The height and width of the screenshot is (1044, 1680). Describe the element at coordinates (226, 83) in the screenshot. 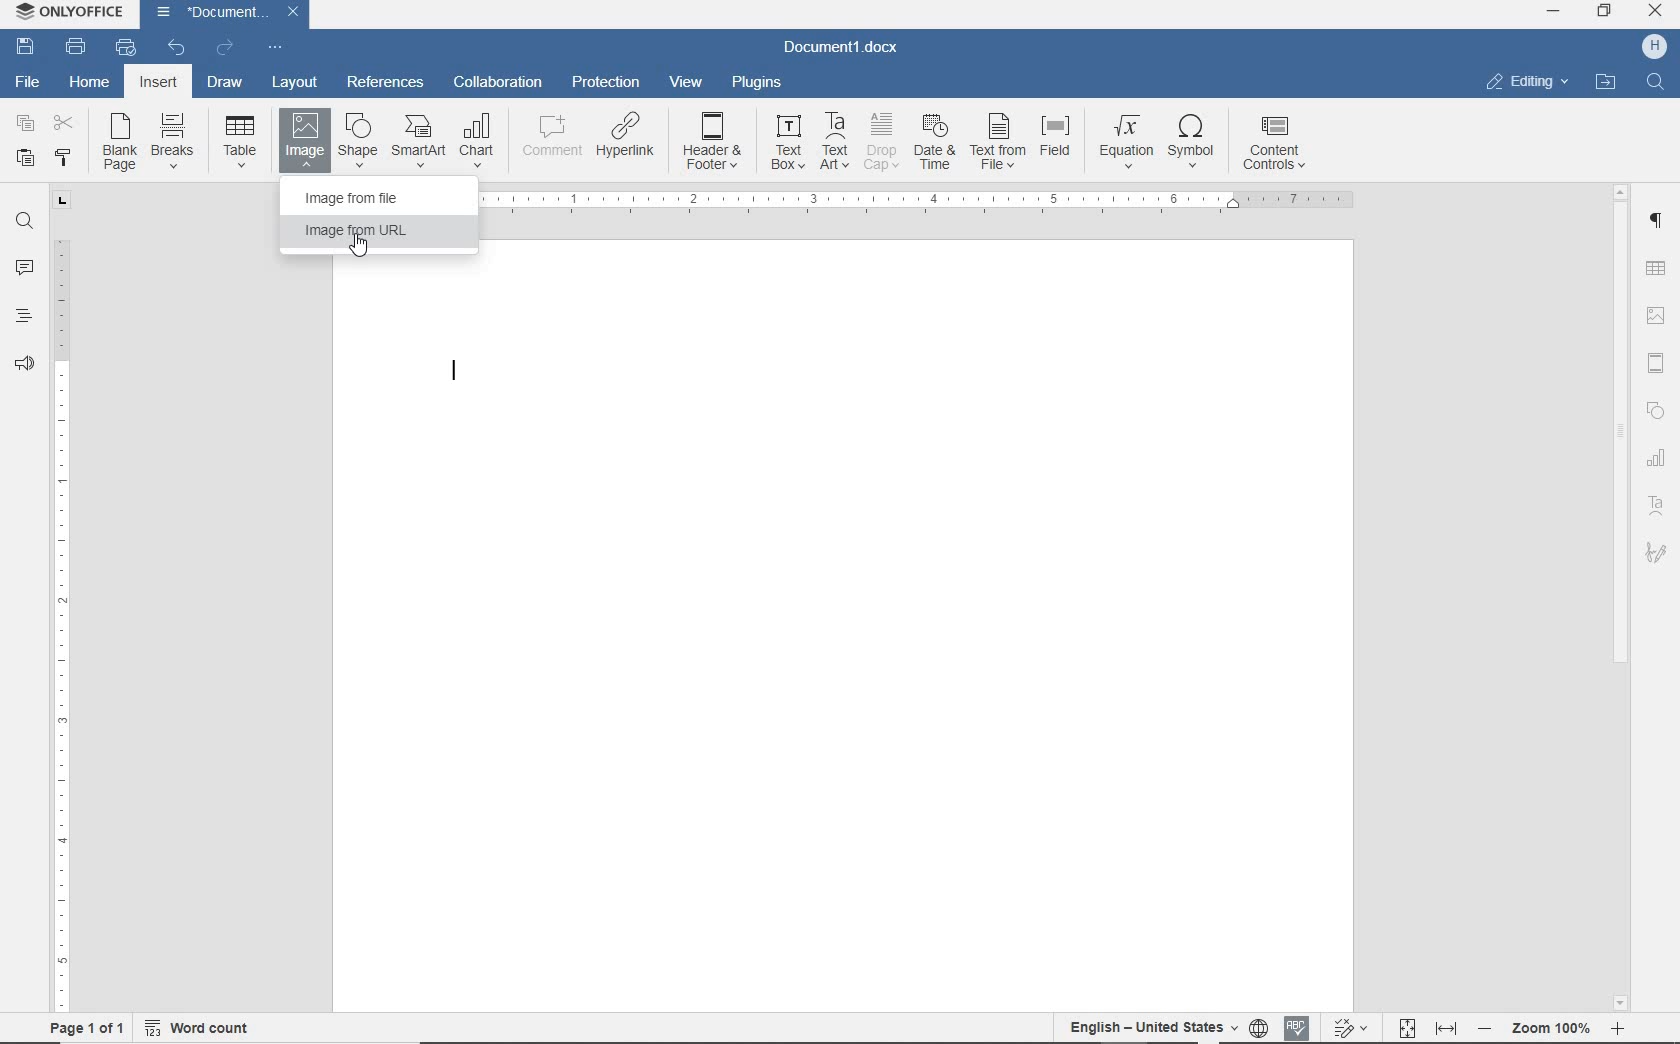

I see `draw` at that location.